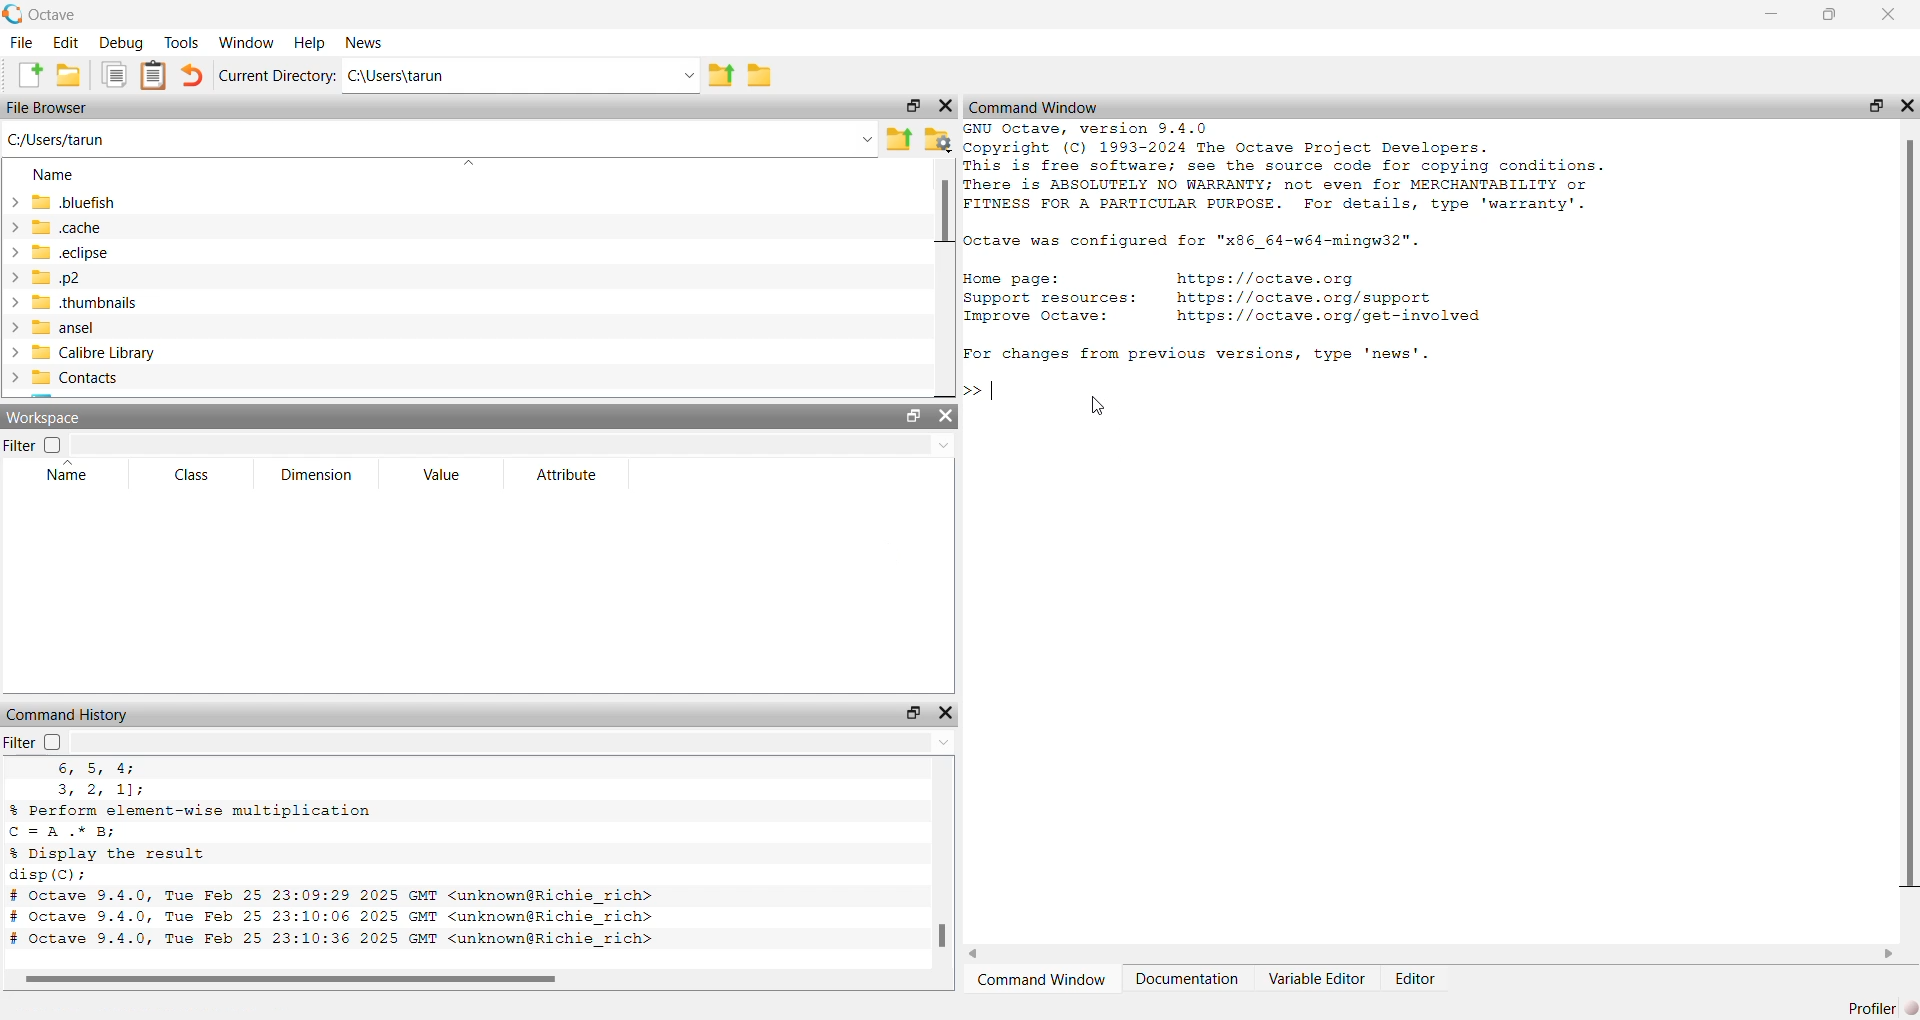 The height and width of the screenshot is (1020, 1920). Describe the element at coordinates (1035, 106) in the screenshot. I see `Command Window` at that location.